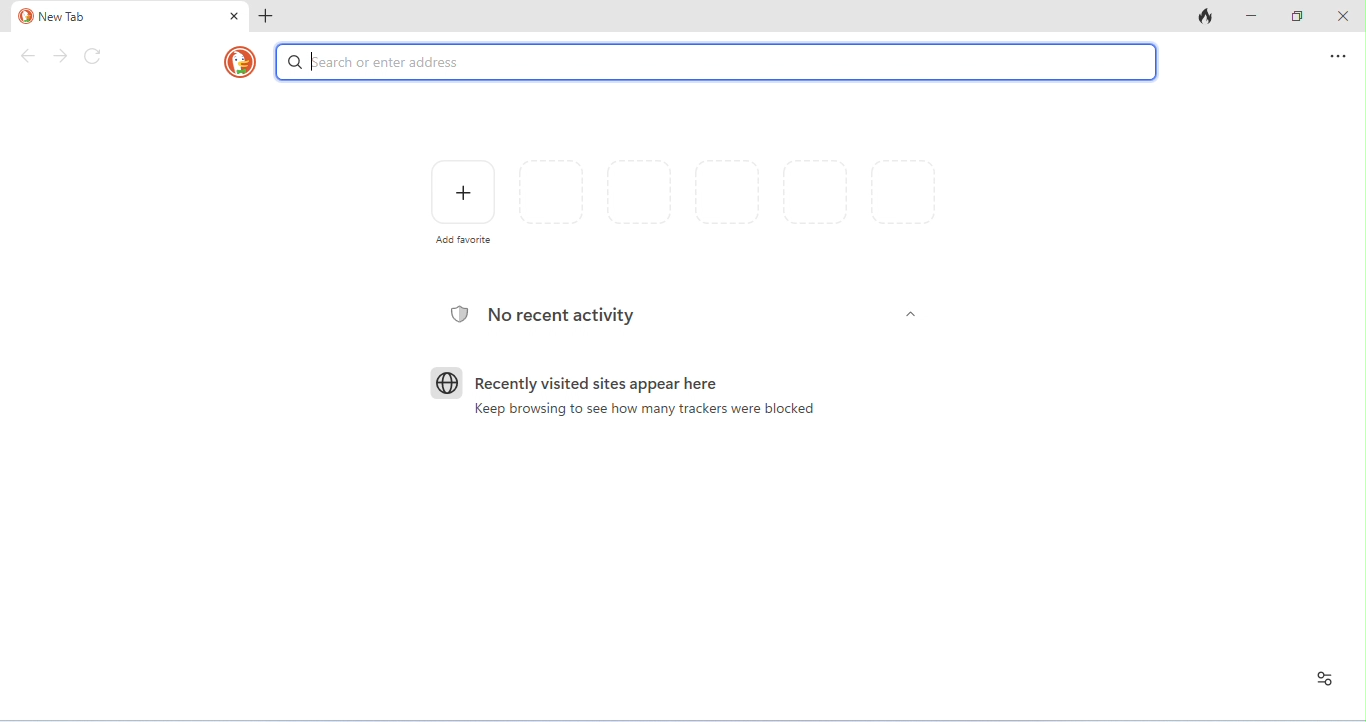 The width and height of the screenshot is (1366, 722). What do you see at coordinates (464, 239) in the screenshot?
I see `Add favorite` at bounding box center [464, 239].